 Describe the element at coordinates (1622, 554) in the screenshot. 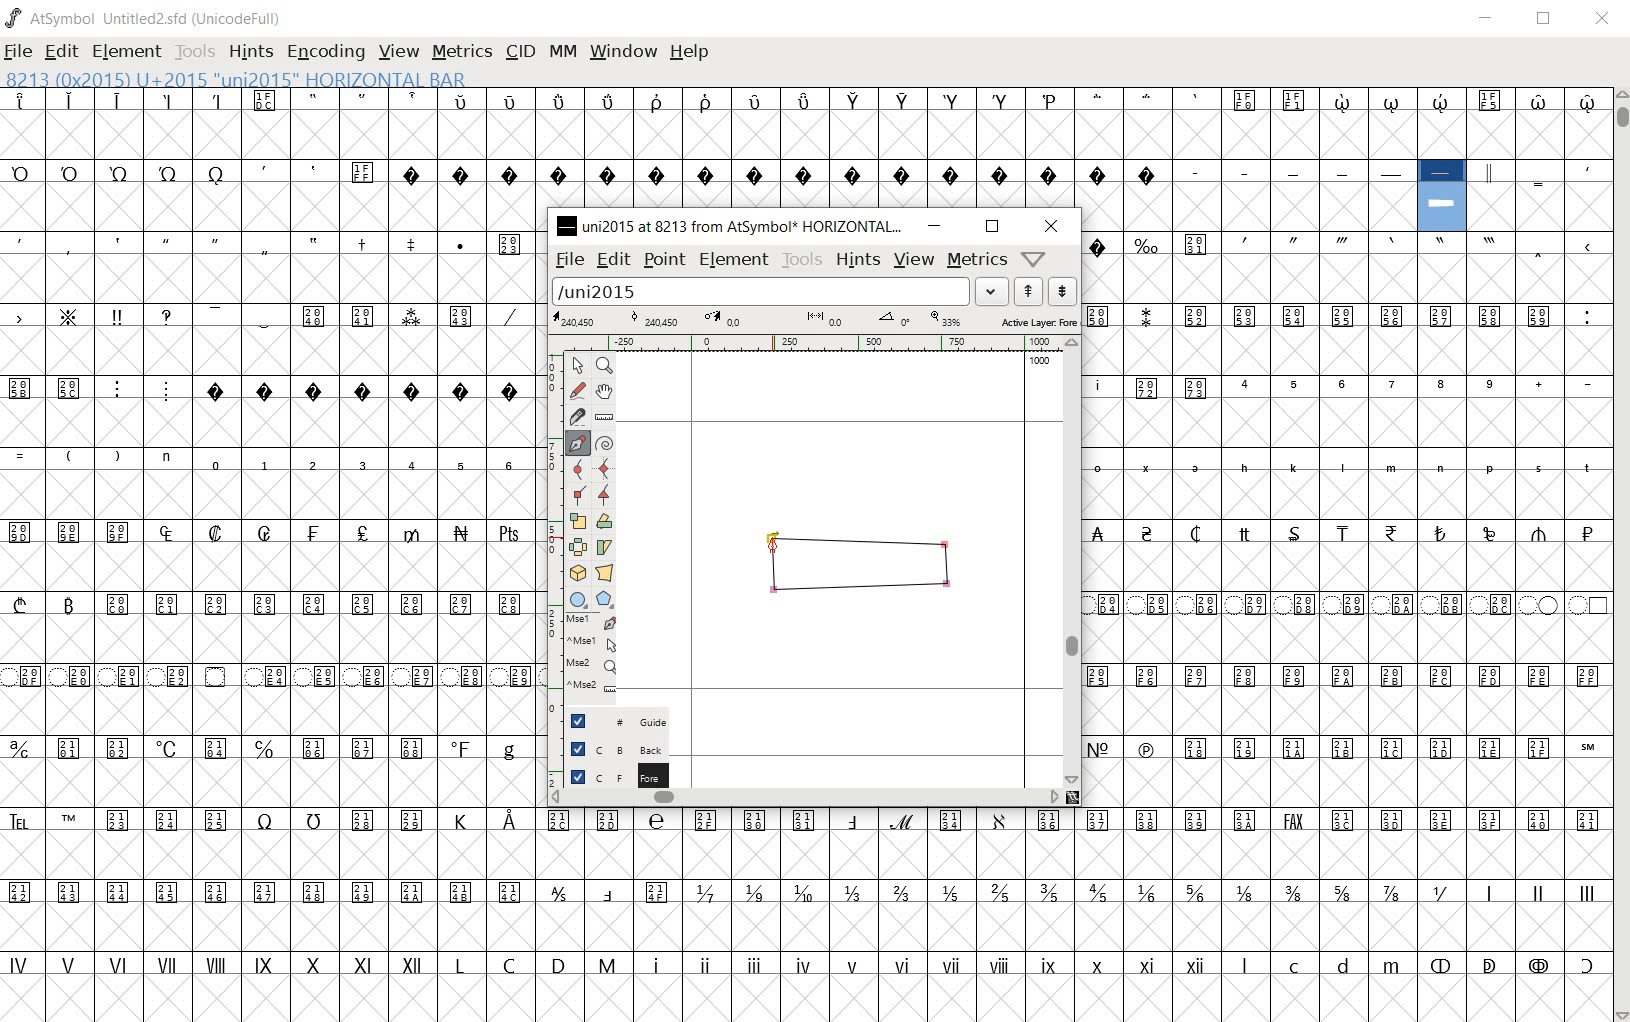

I see `SCROLLBAR` at that location.